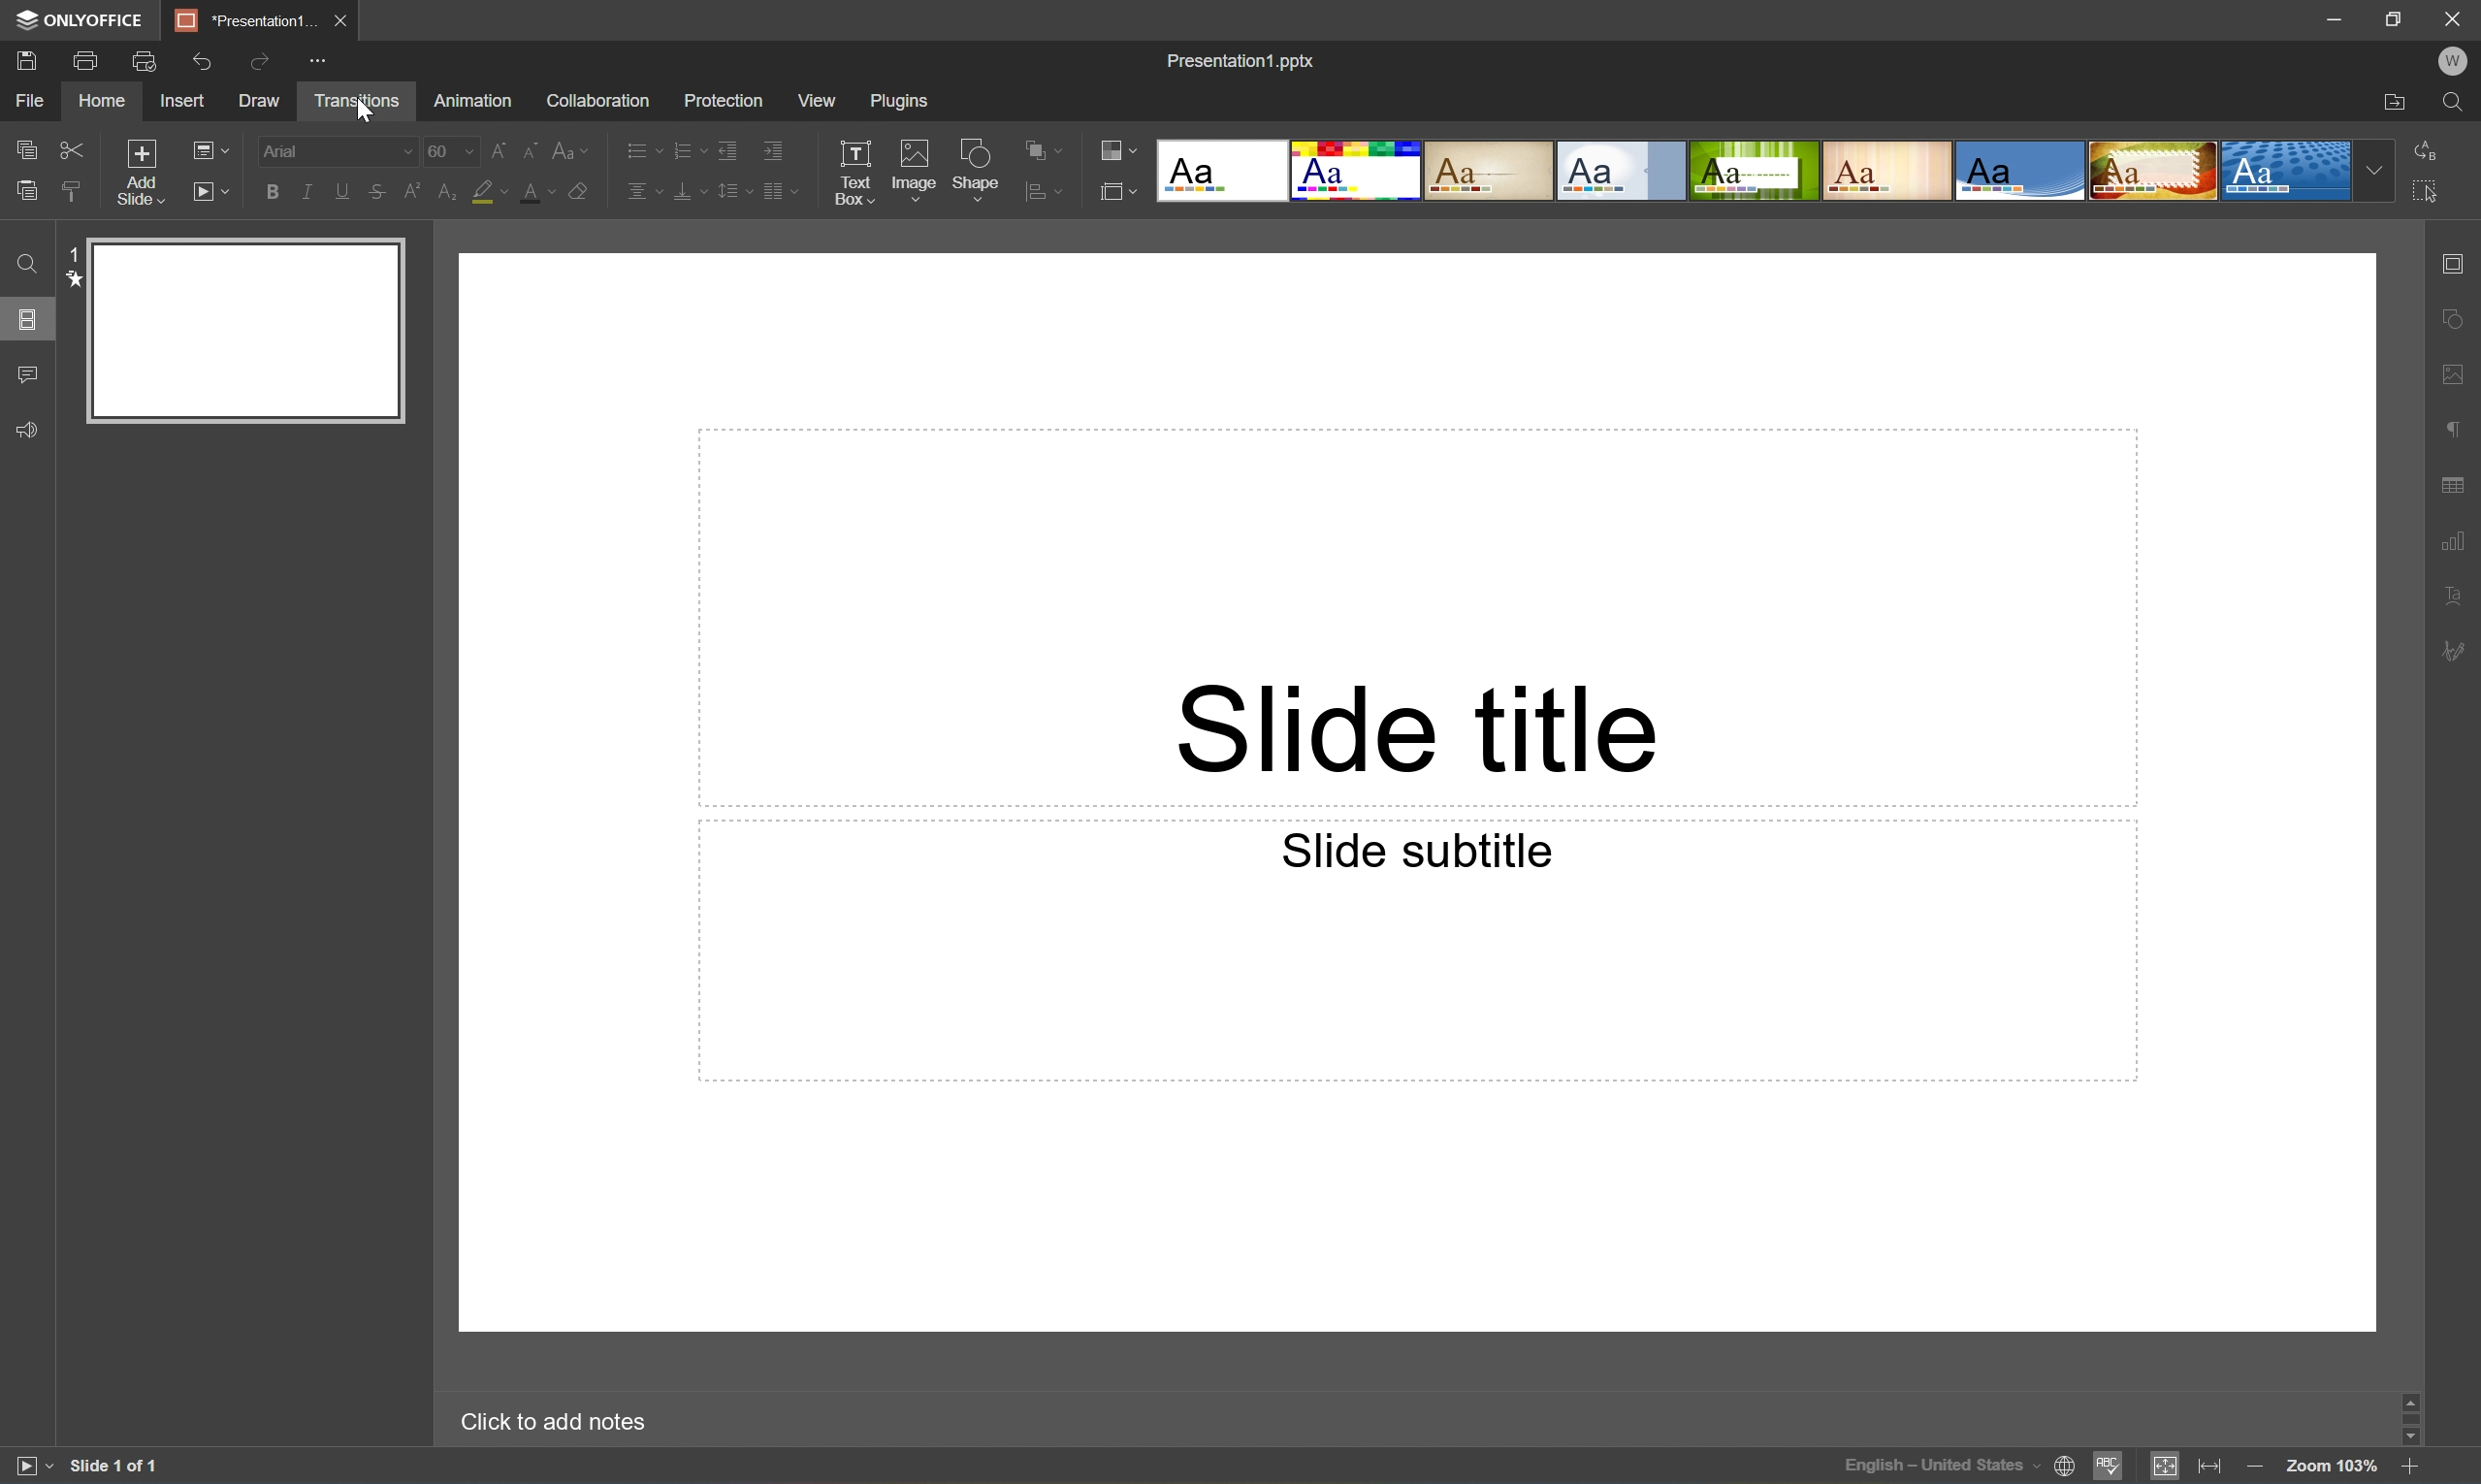  What do you see at coordinates (448, 193) in the screenshot?
I see `Subscript` at bounding box center [448, 193].